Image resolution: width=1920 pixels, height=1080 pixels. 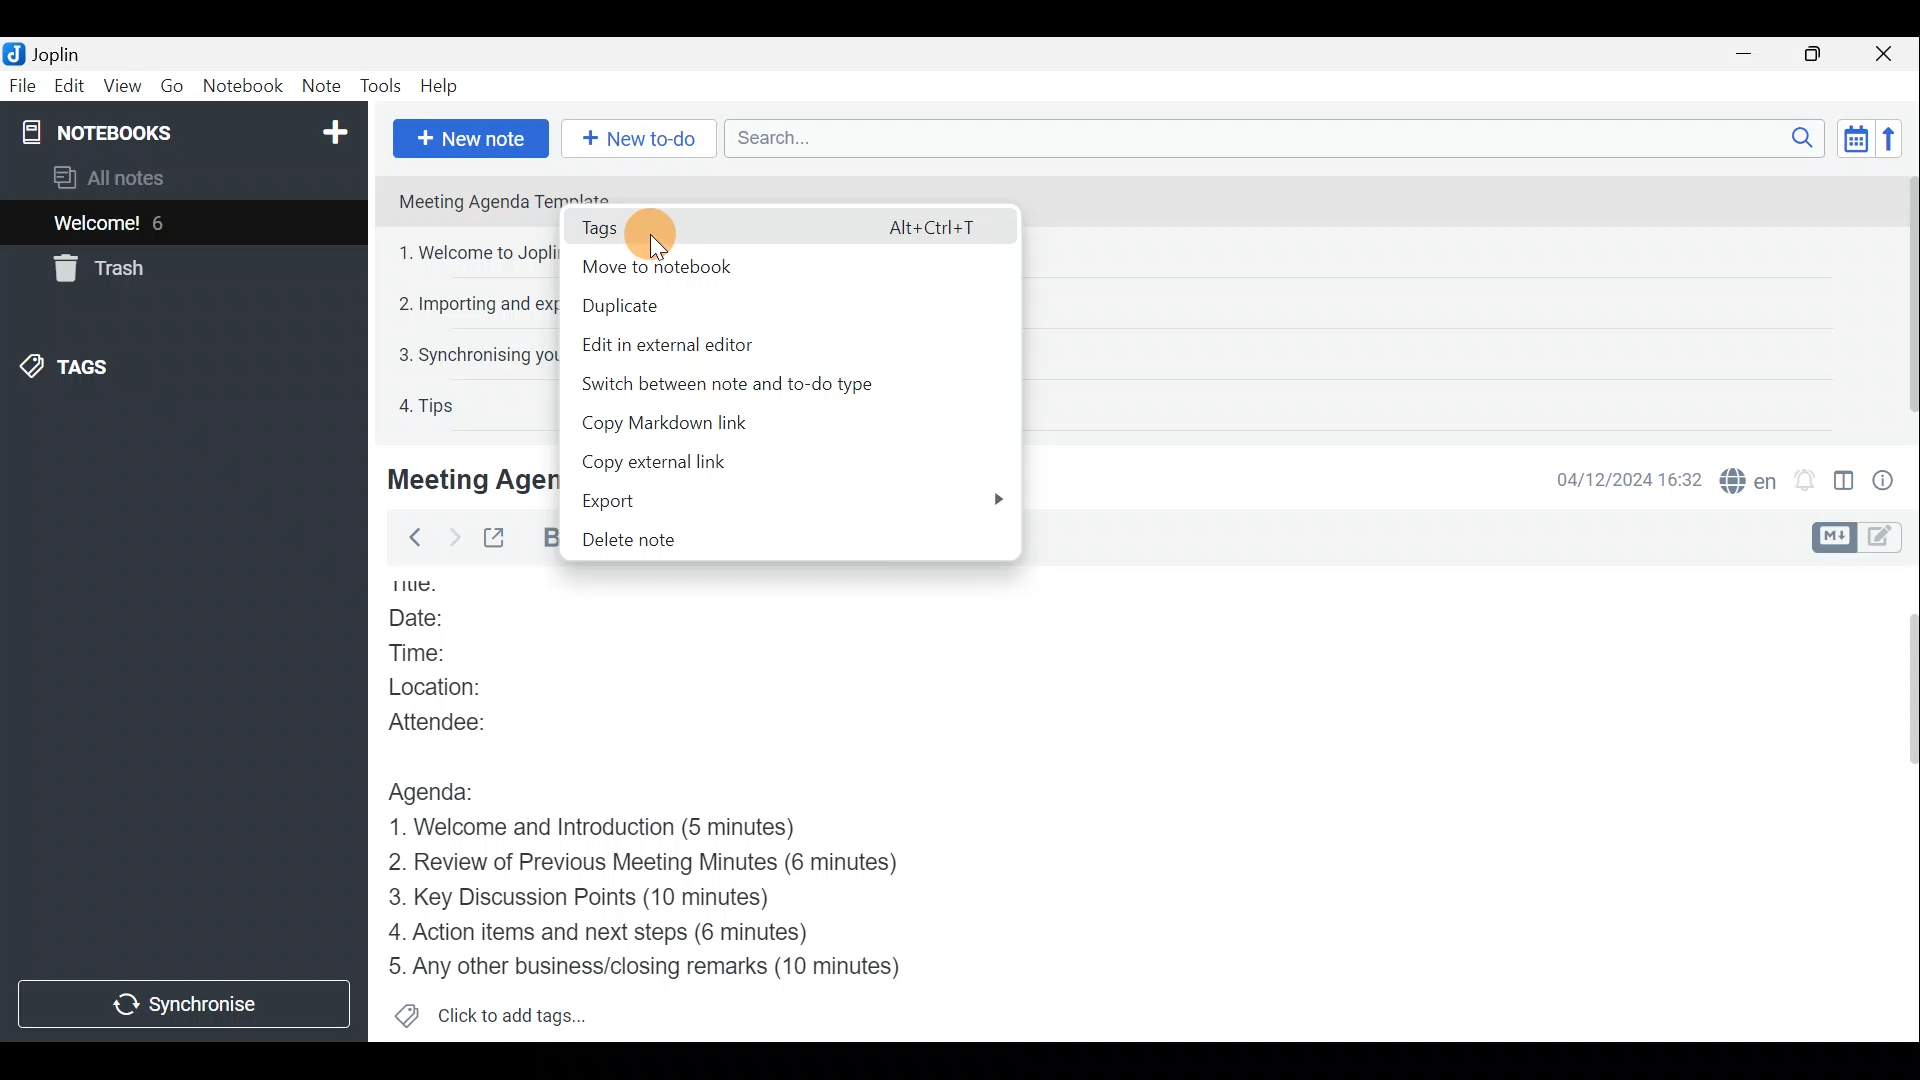 What do you see at coordinates (1885, 55) in the screenshot?
I see `Close` at bounding box center [1885, 55].